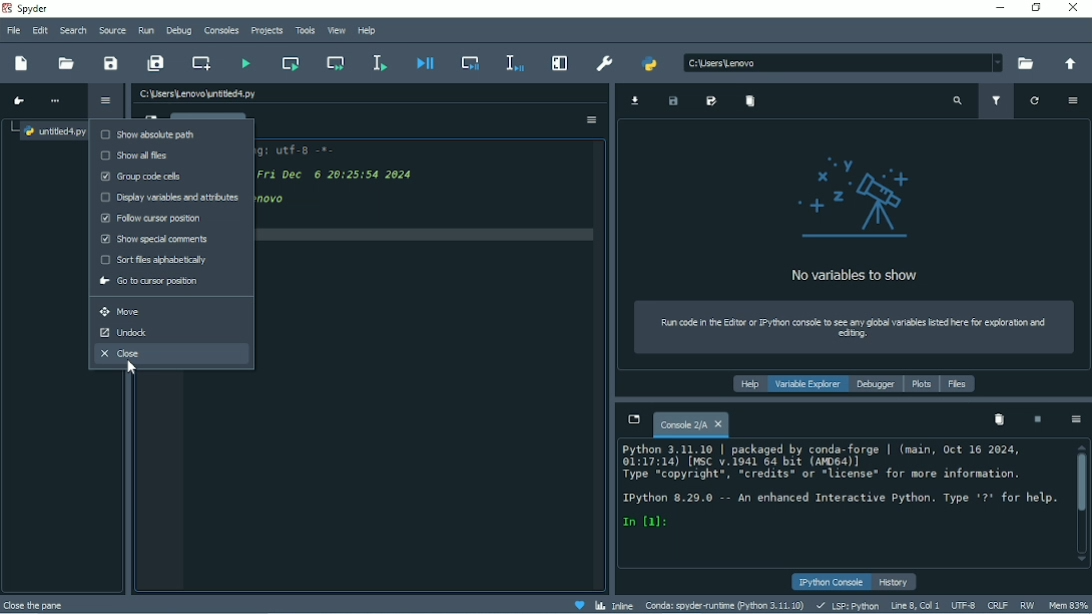 This screenshot has height=614, width=1092. Describe the element at coordinates (824, 63) in the screenshot. I see `c\users\lenovo` at that location.